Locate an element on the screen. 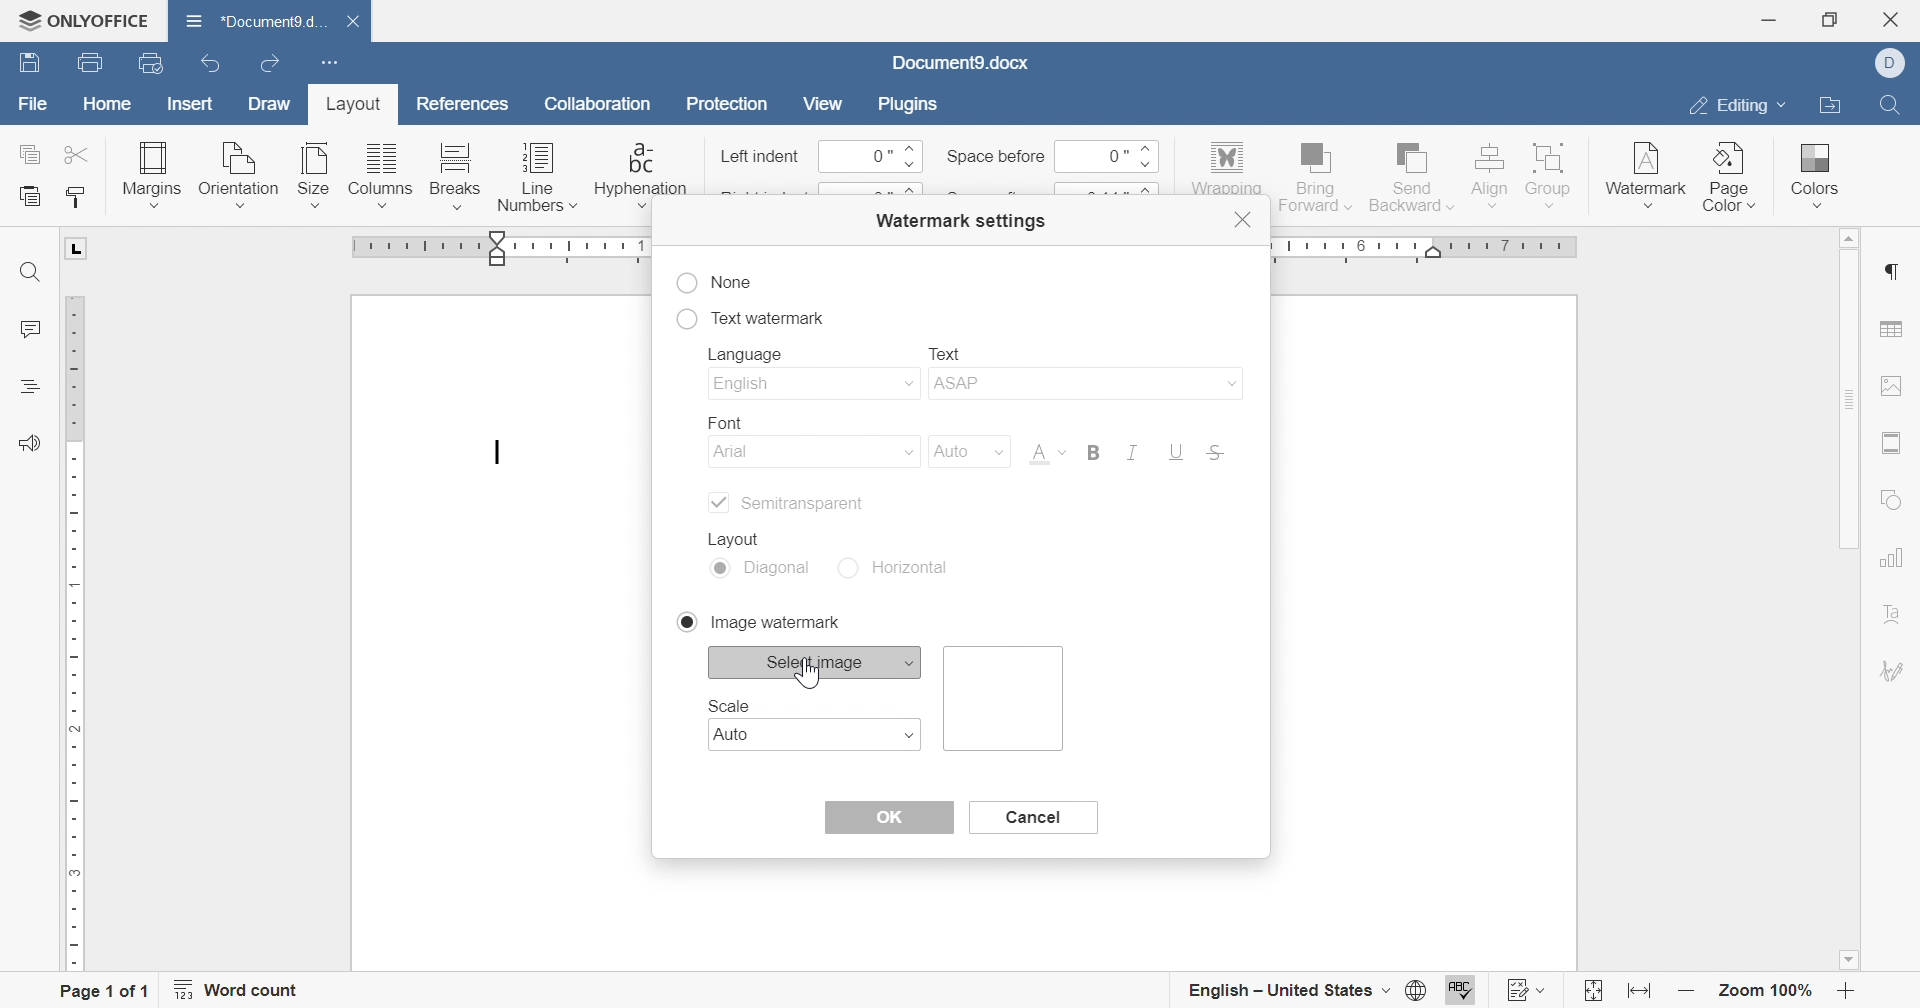  document name is located at coordinates (959, 63).